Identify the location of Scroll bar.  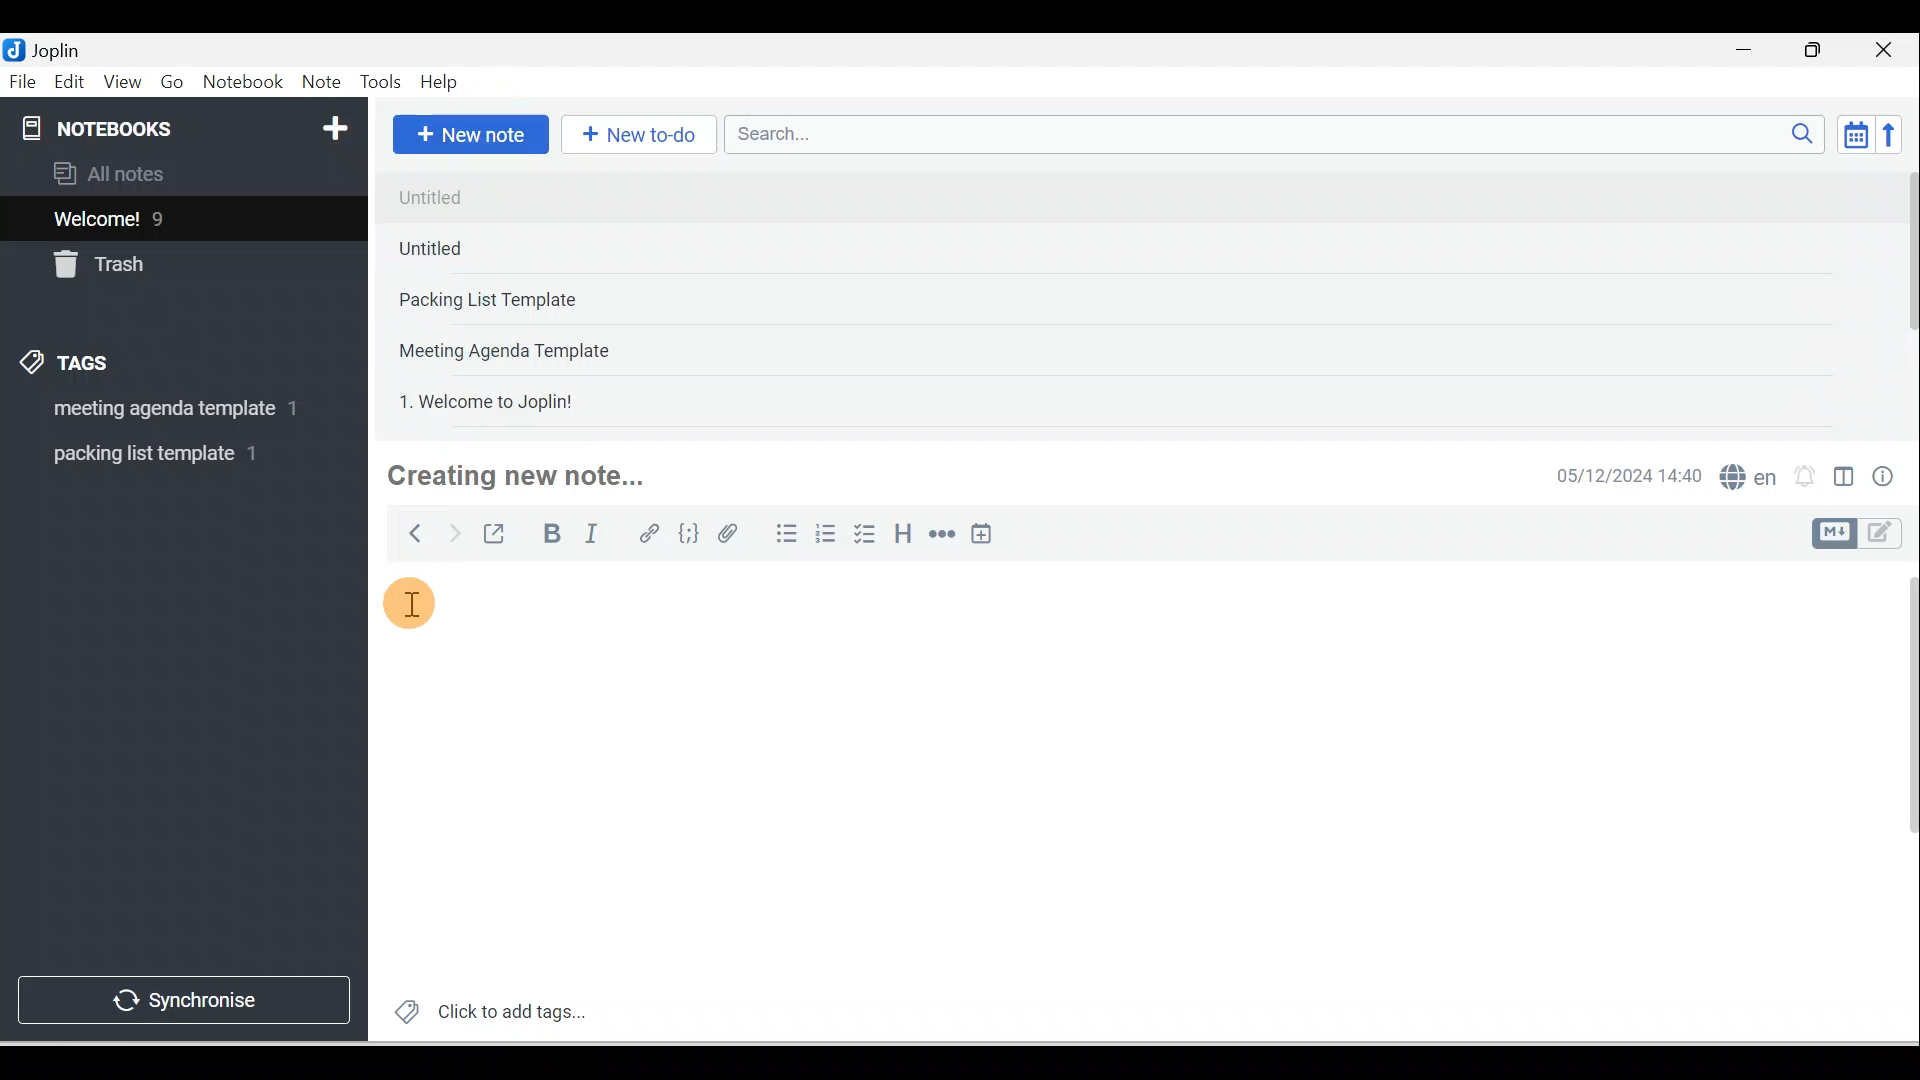
(1904, 296).